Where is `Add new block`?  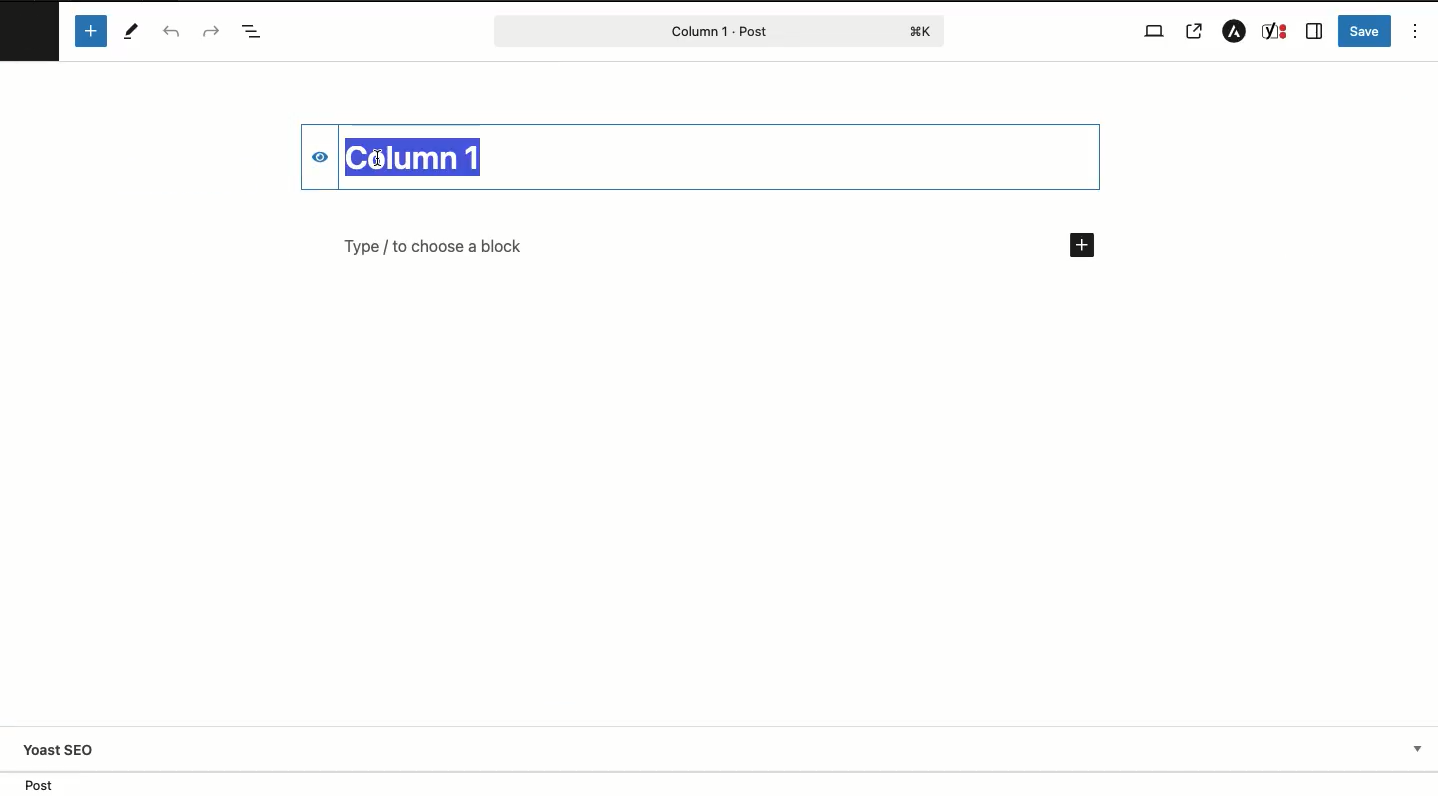
Add new block is located at coordinates (1081, 246).